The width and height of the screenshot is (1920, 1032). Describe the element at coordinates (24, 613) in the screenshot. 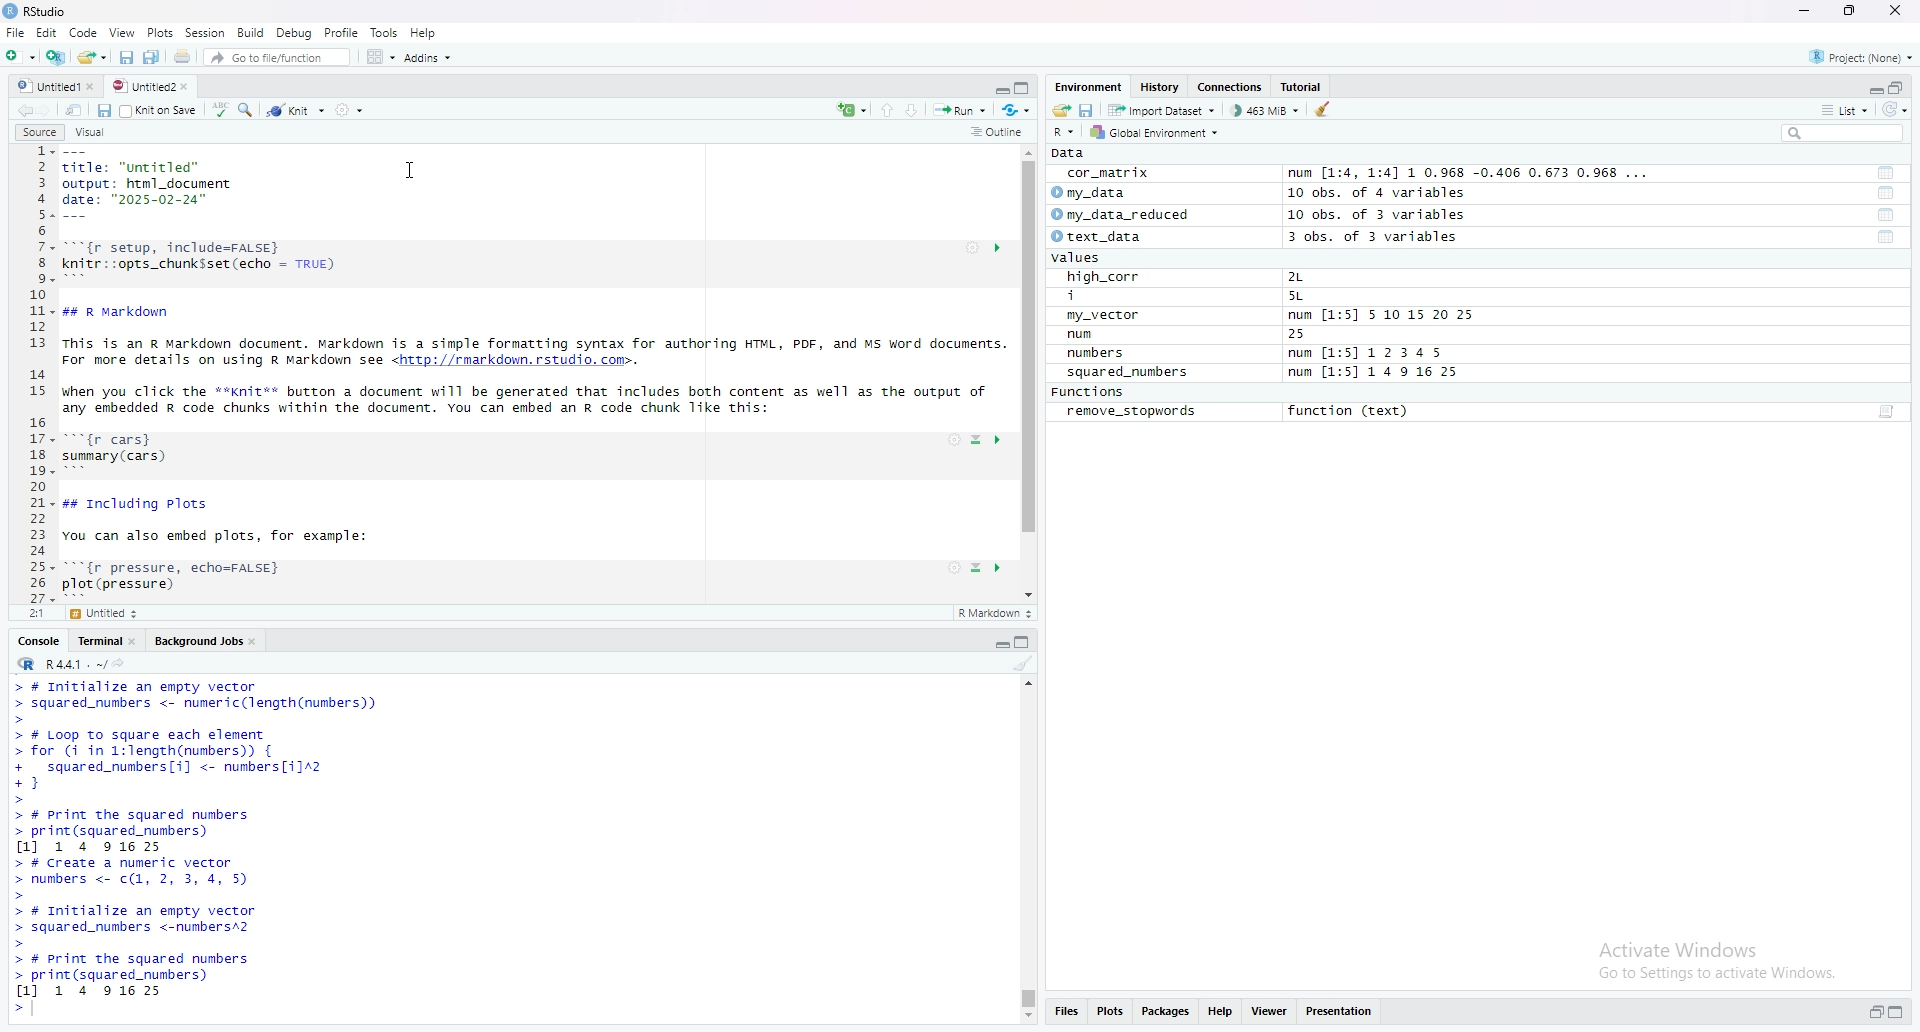

I see `21` at that location.